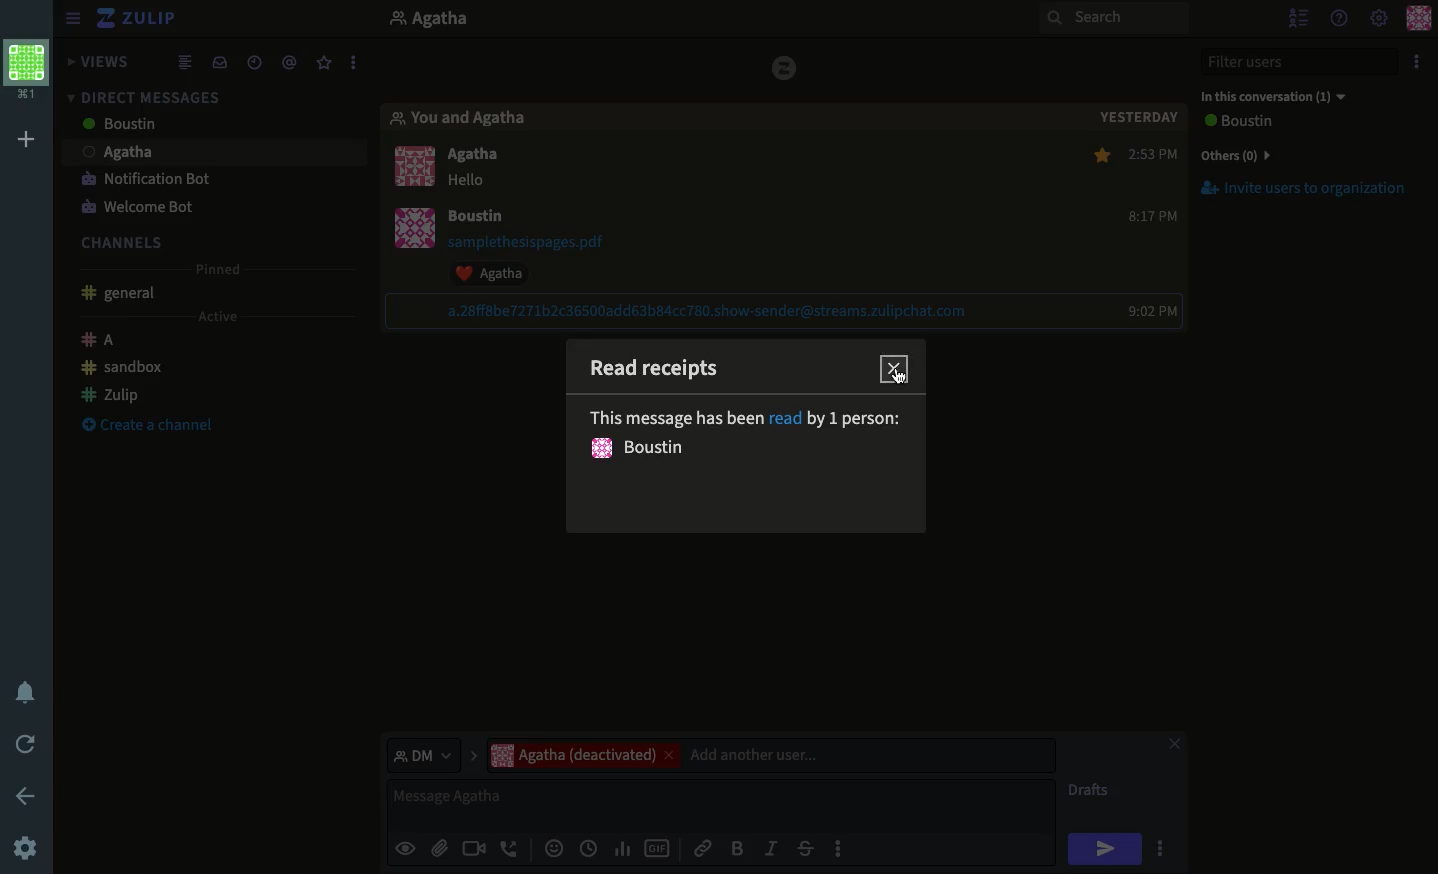  What do you see at coordinates (786, 68) in the screenshot?
I see `logo` at bounding box center [786, 68].